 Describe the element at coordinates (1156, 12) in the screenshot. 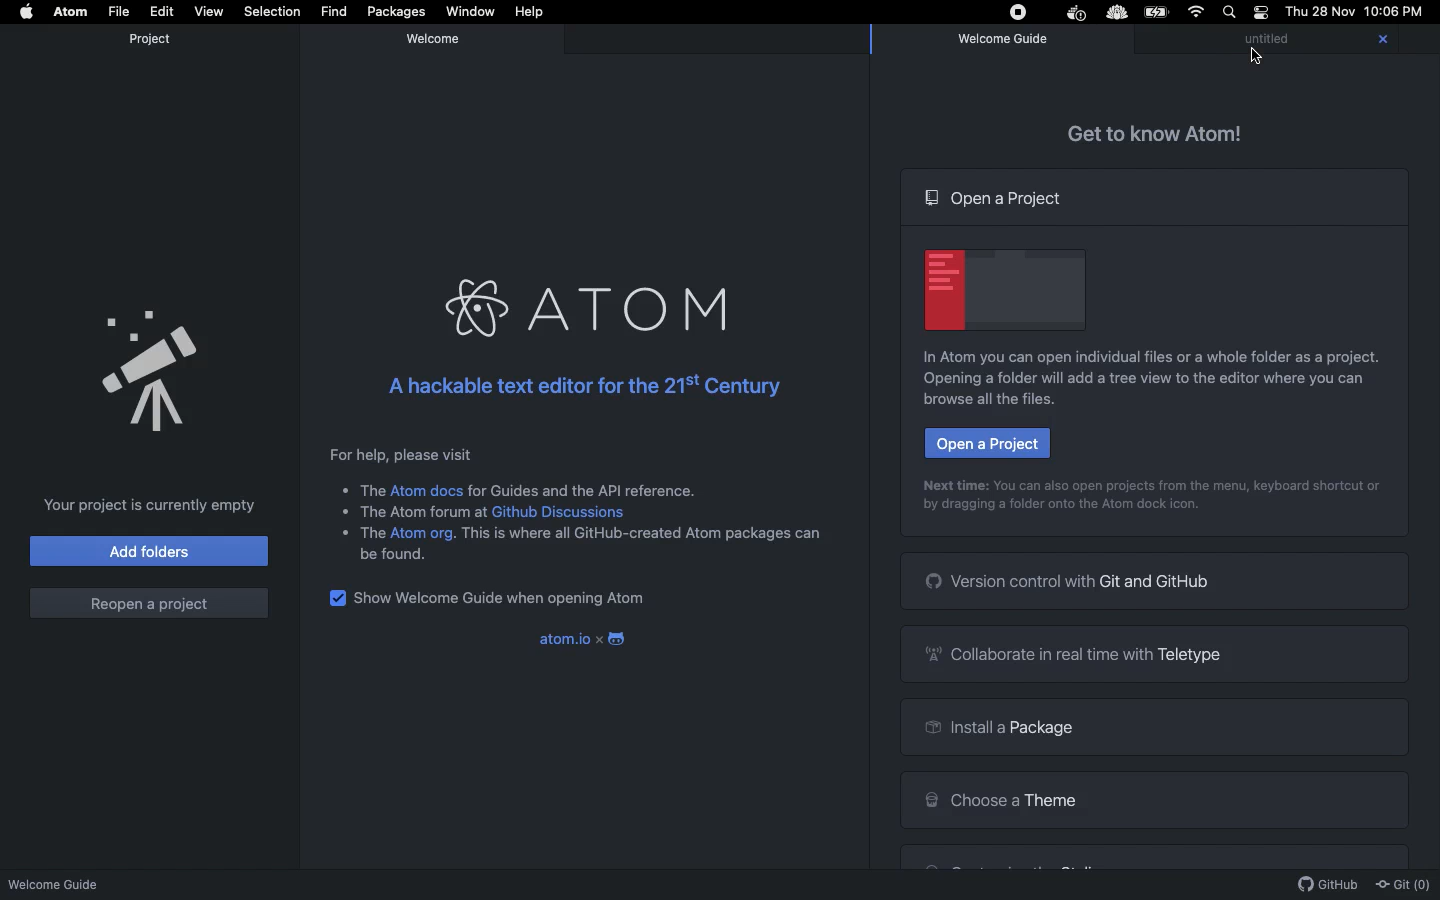

I see `Charge` at that location.